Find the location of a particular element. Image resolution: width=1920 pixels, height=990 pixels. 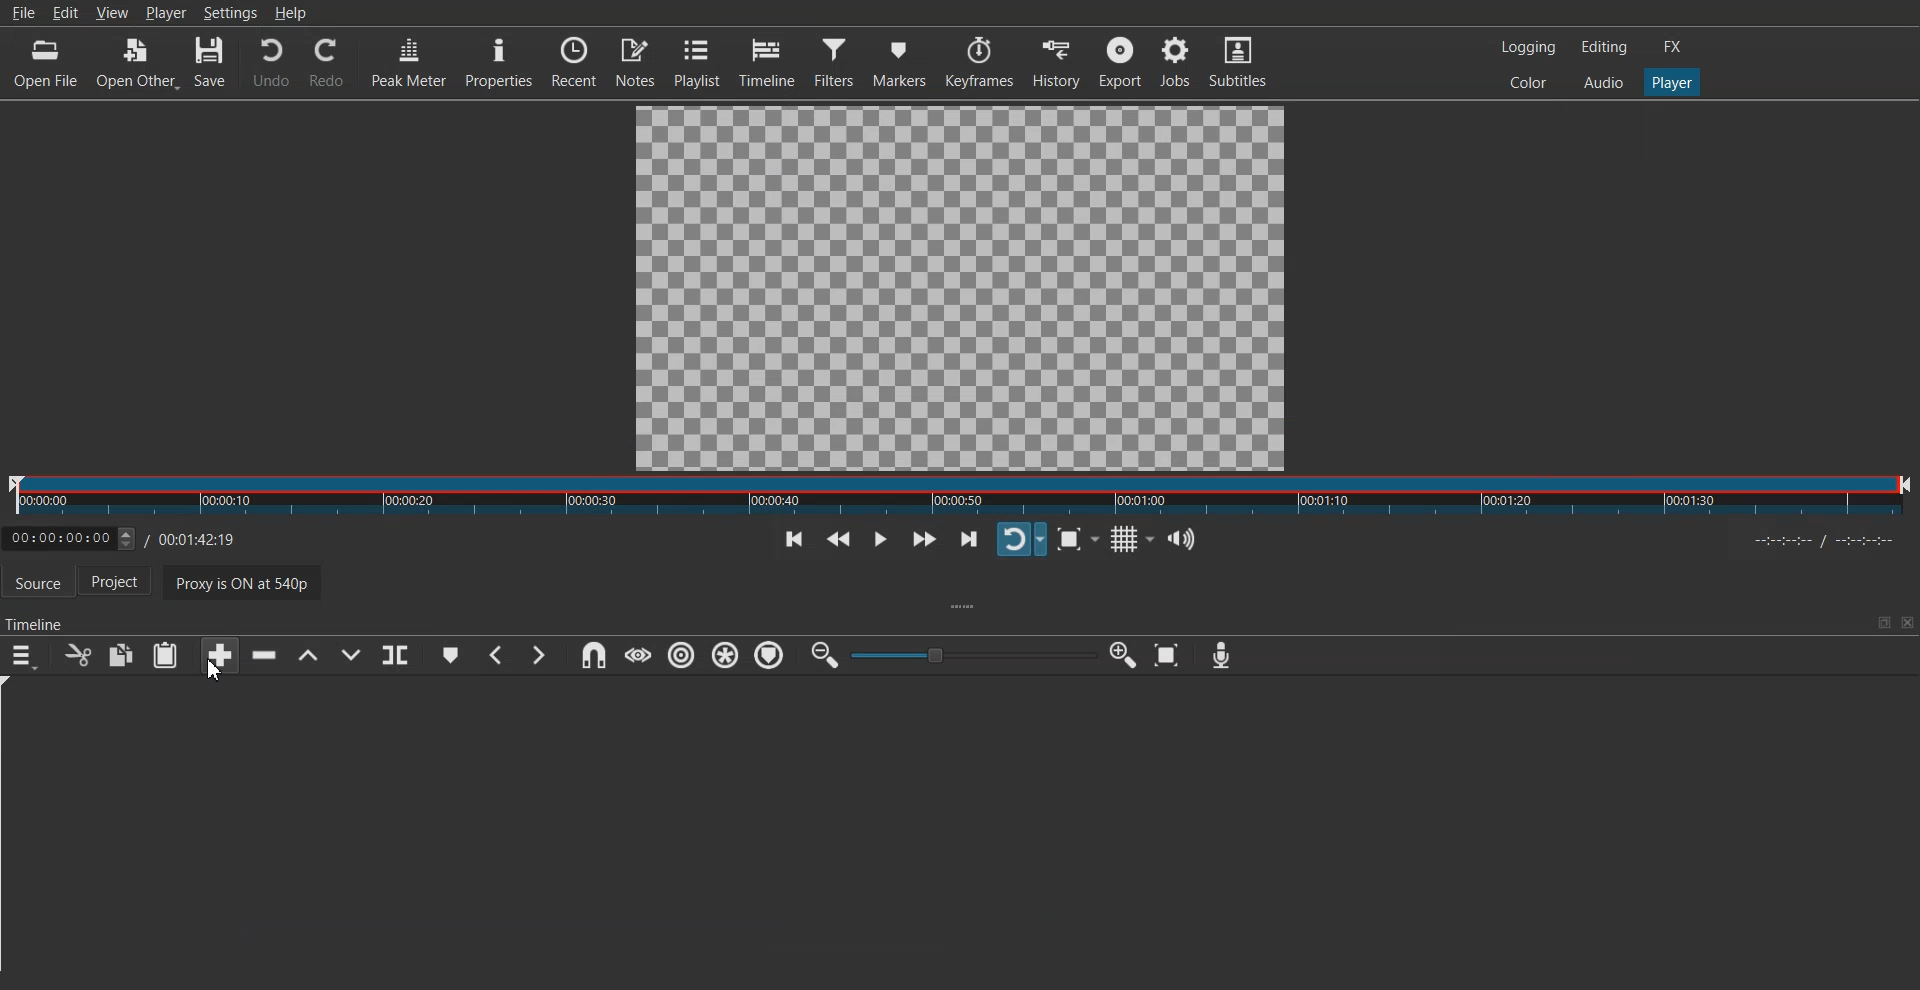

Player is located at coordinates (166, 12).